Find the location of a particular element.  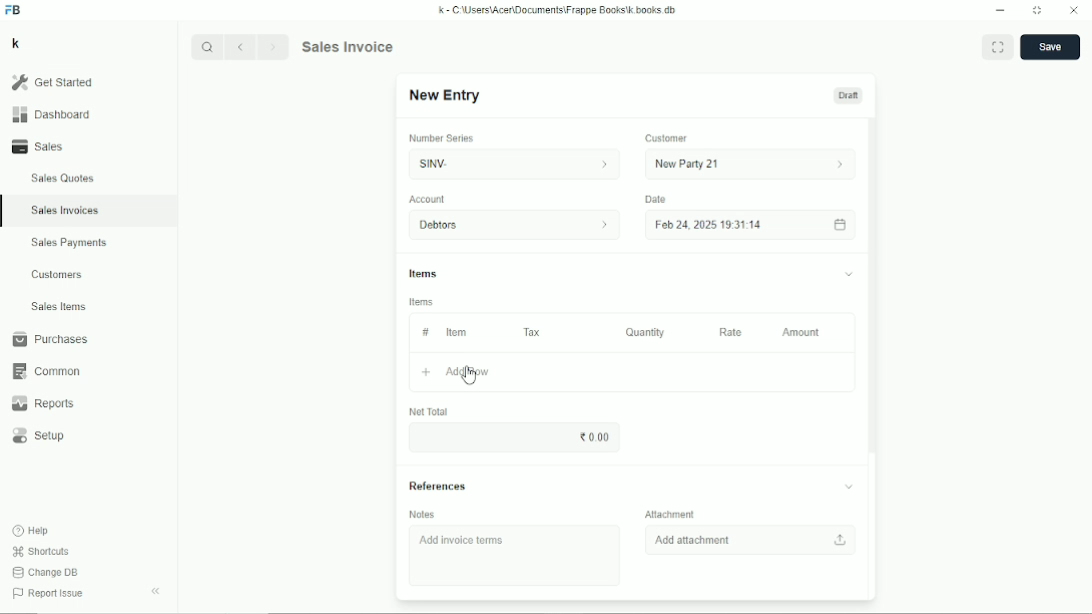

Change DB is located at coordinates (45, 573).